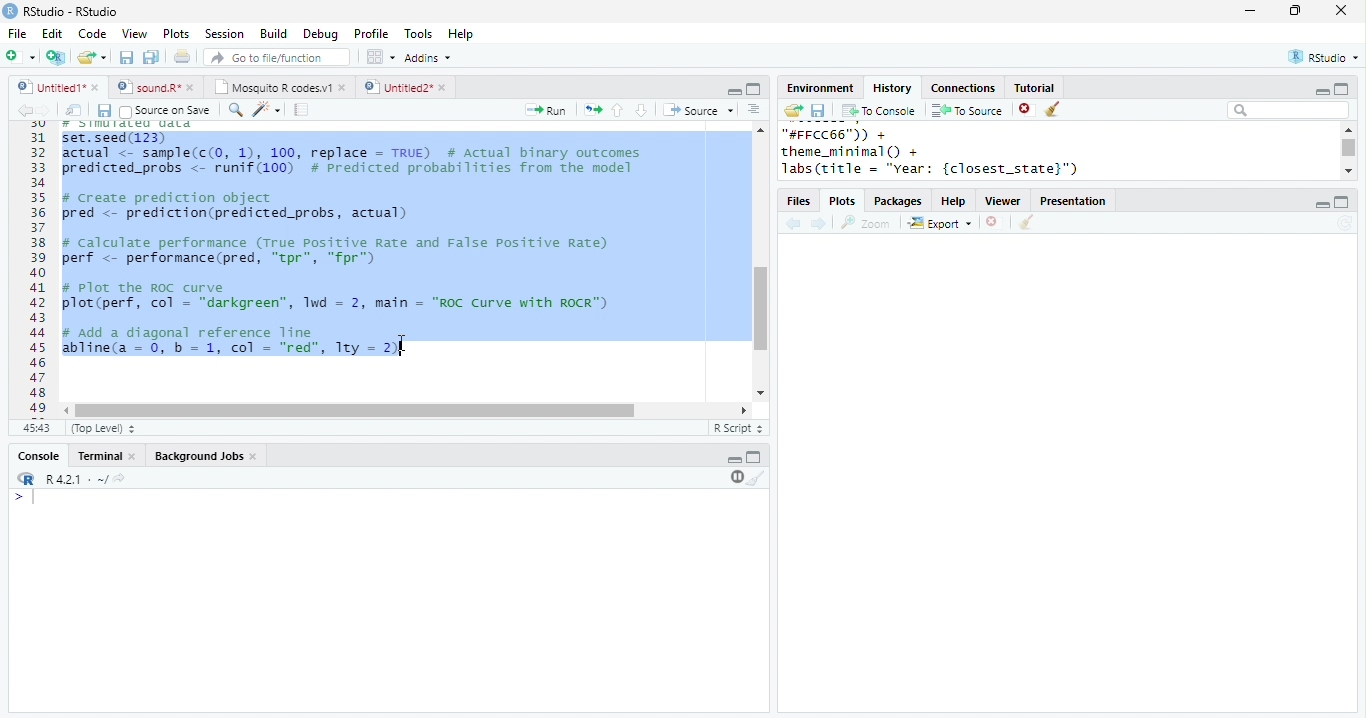  I want to click on minimize, so click(1249, 10).